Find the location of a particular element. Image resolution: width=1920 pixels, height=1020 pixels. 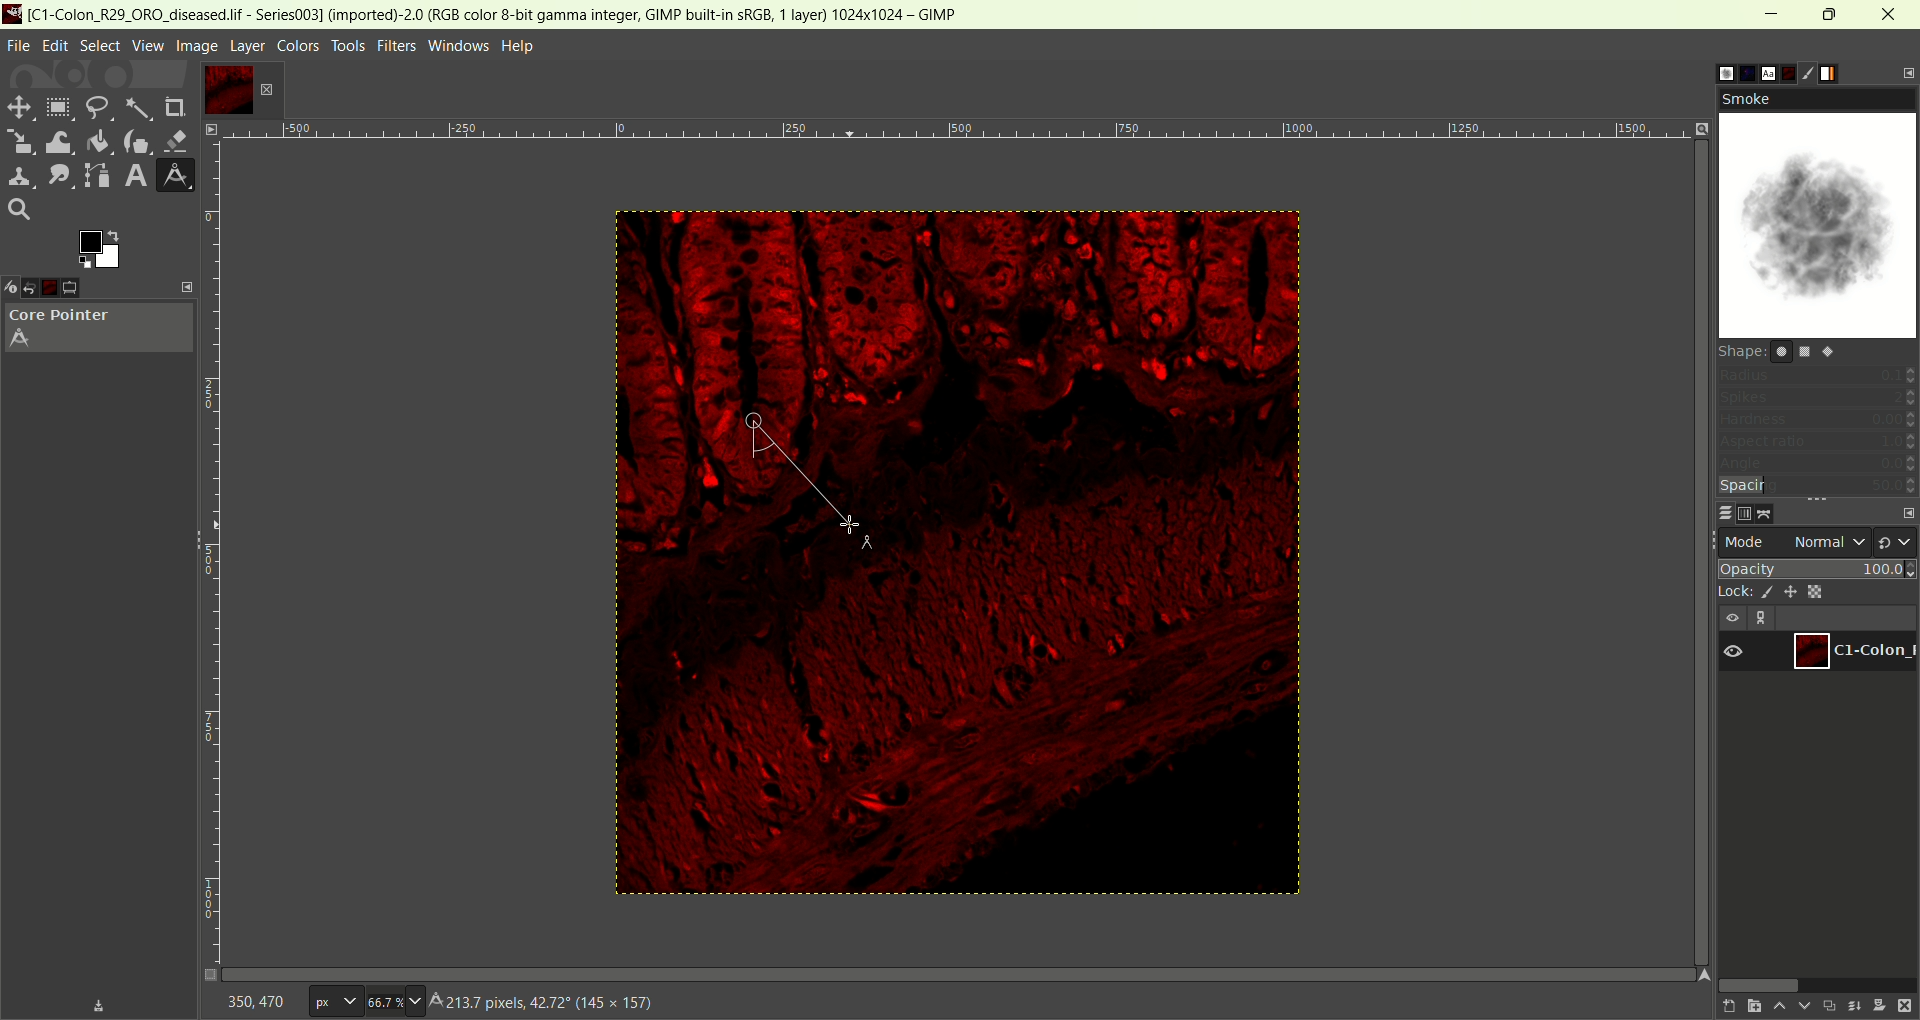

help is located at coordinates (520, 47).